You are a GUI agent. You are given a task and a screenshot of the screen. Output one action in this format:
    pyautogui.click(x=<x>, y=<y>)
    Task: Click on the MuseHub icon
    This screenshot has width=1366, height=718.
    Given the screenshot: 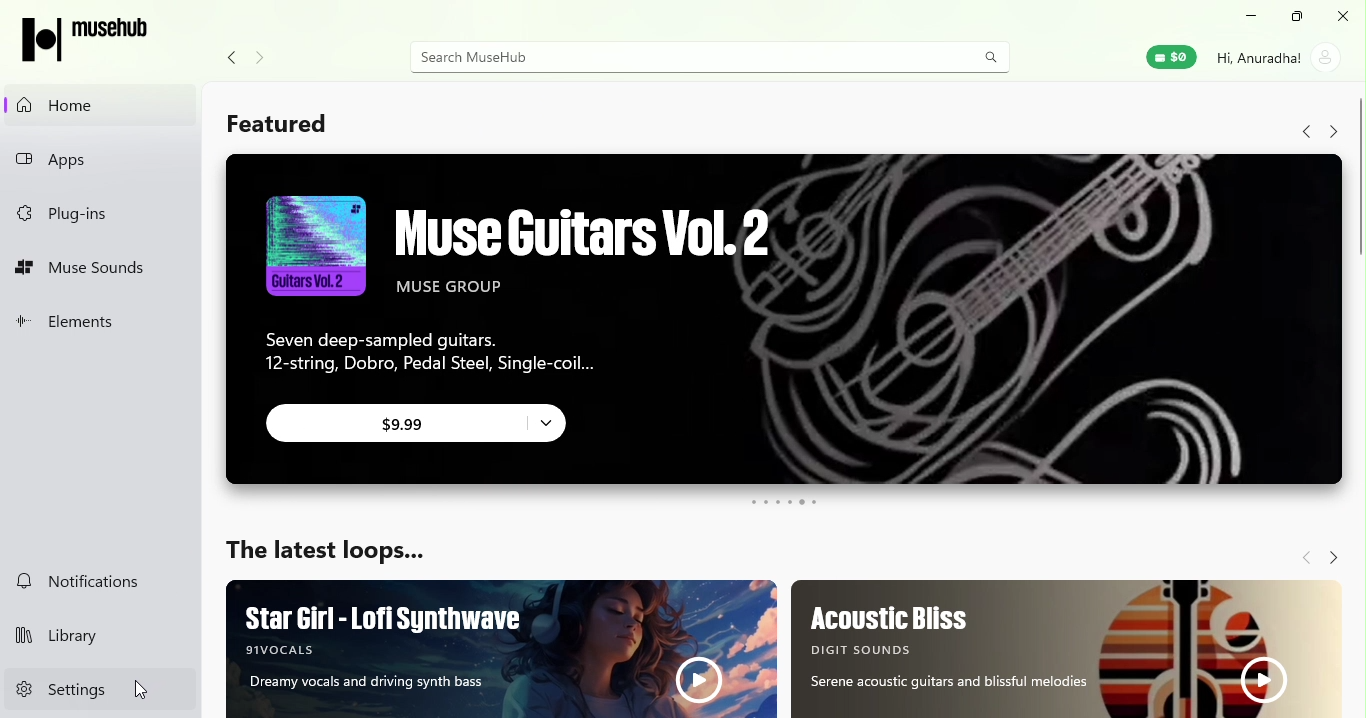 What is the action you would take?
    pyautogui.click(x=86, y=40)
    